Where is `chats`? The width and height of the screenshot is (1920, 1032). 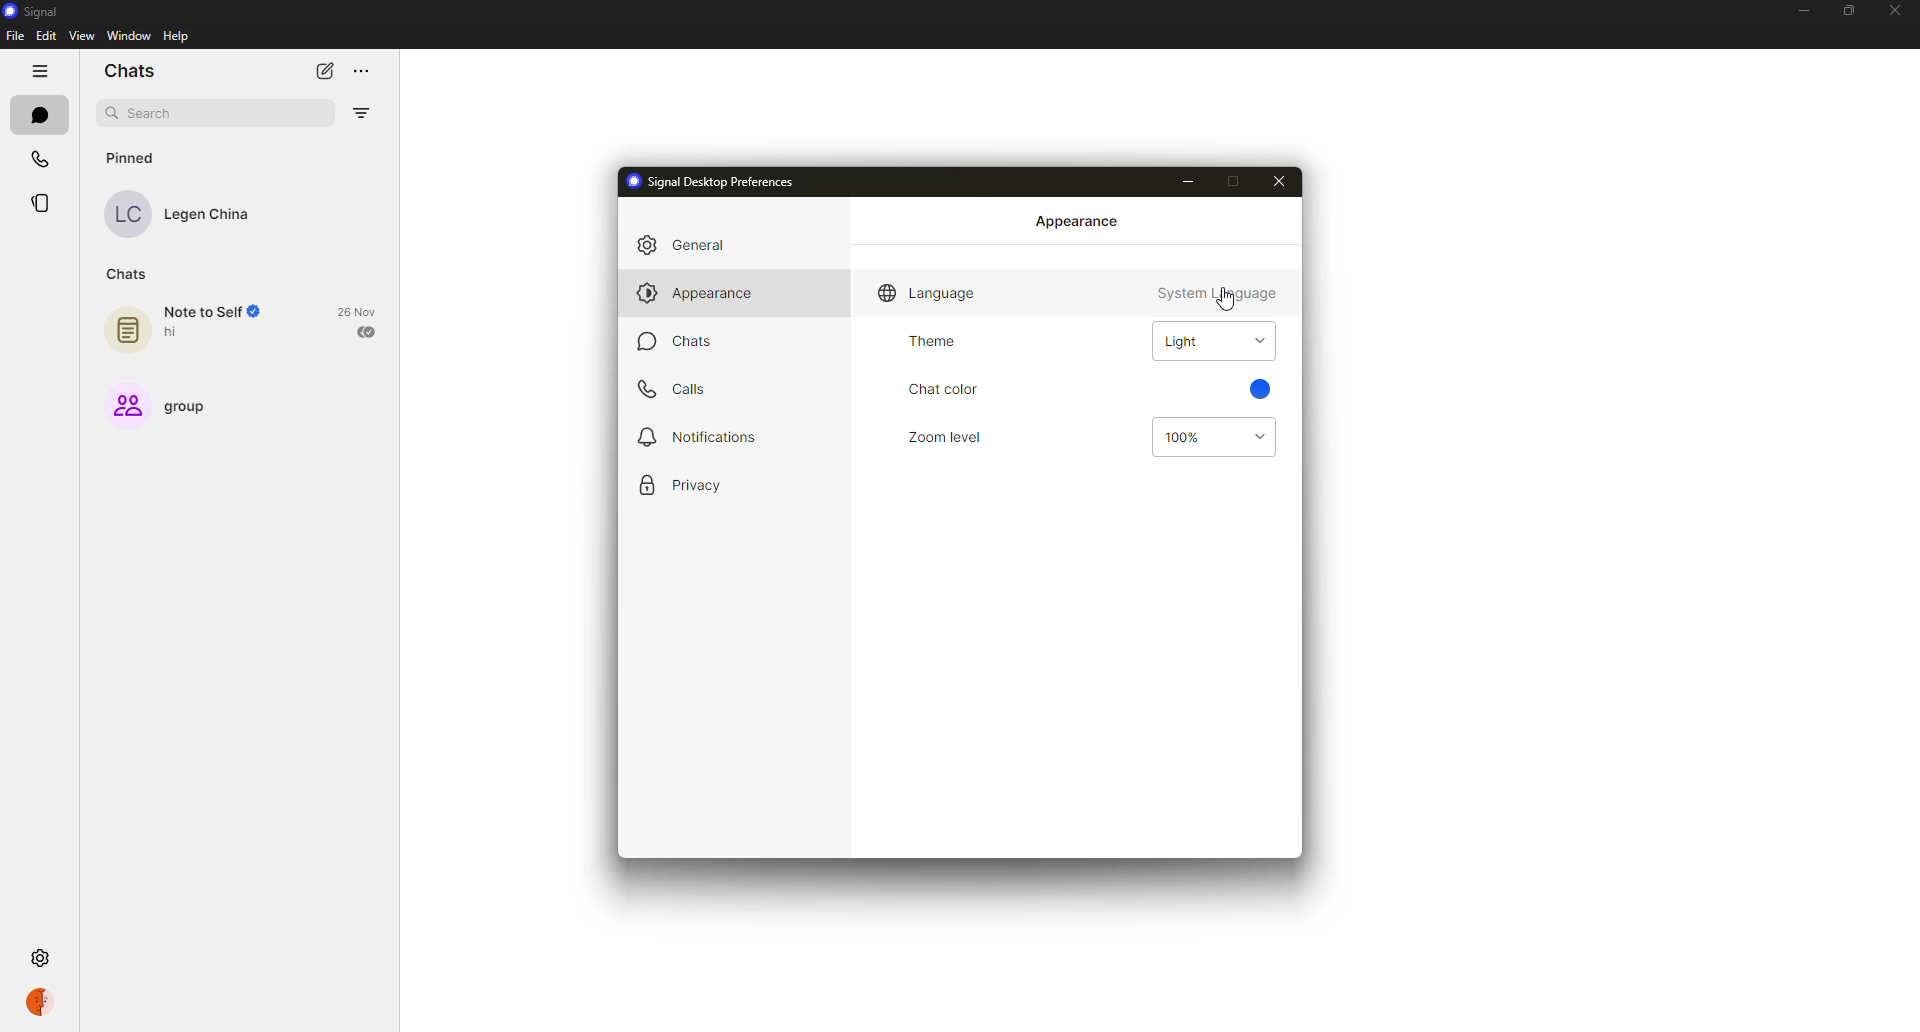 chats is located at coordinates (39, 114).